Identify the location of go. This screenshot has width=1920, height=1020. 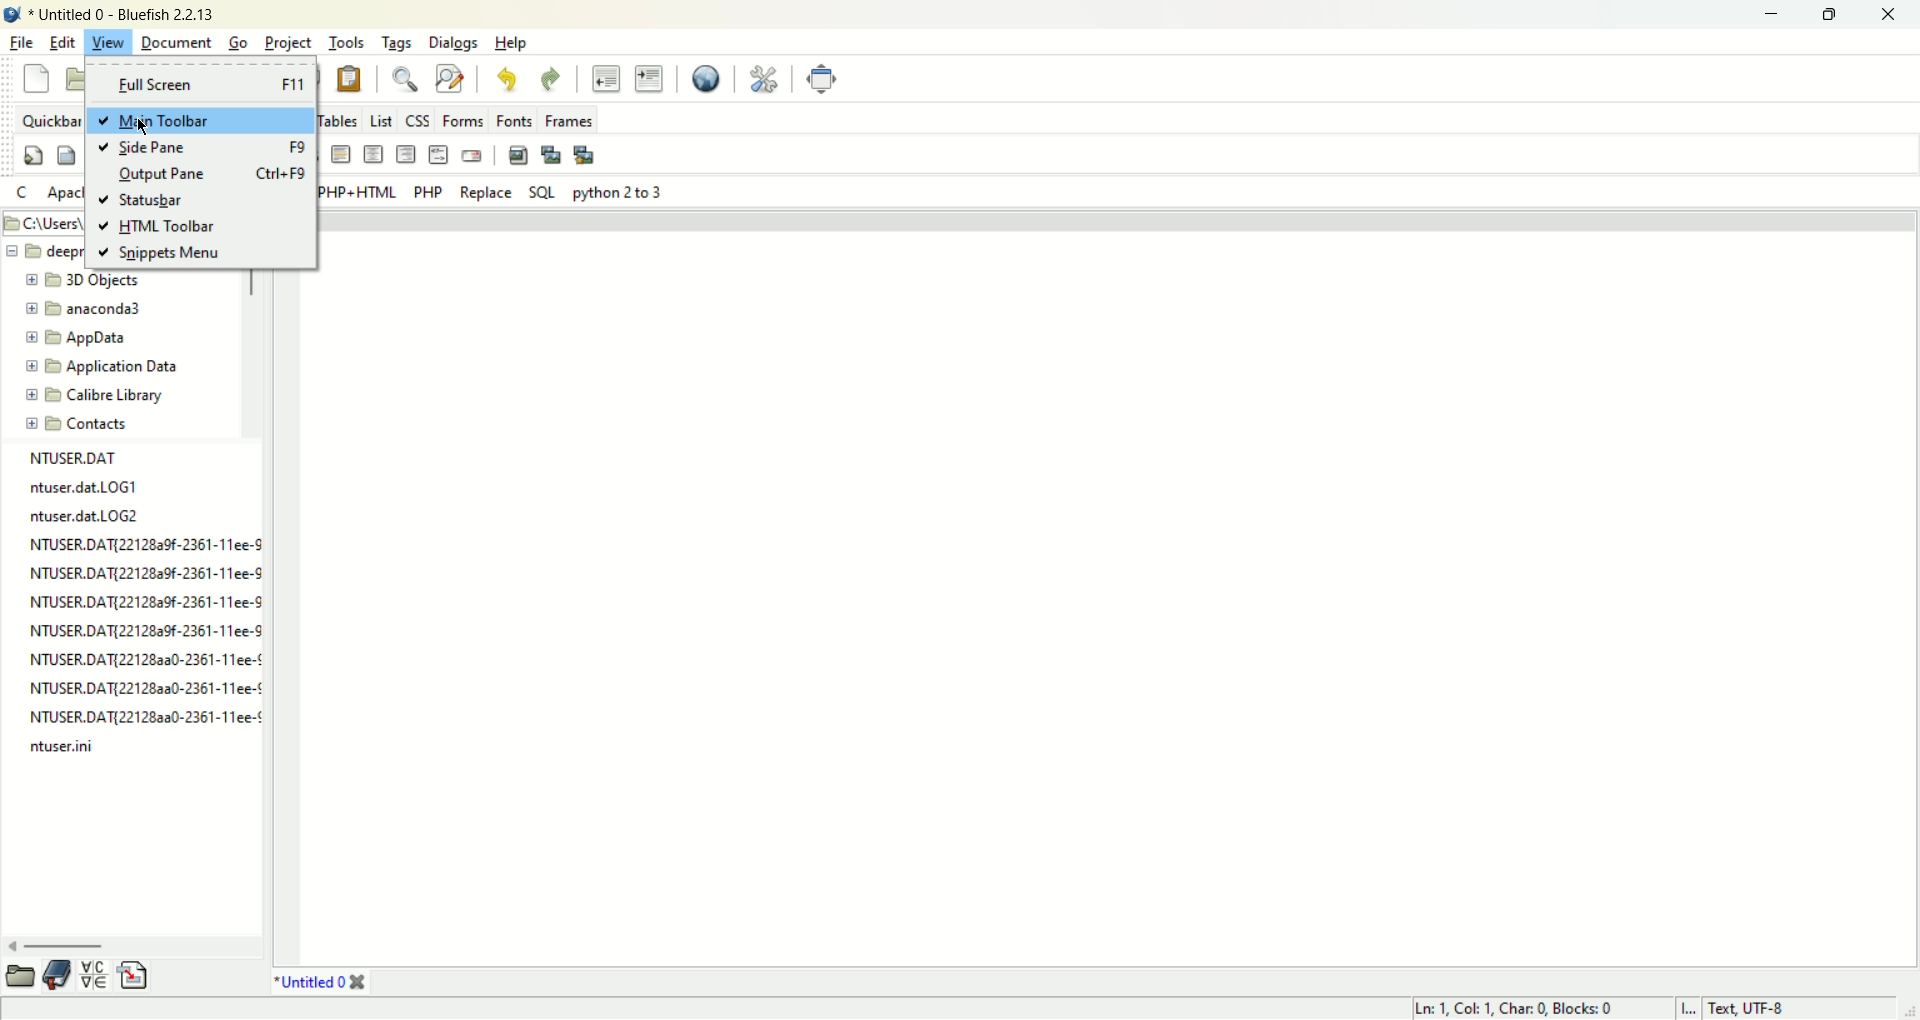
(237, 42).